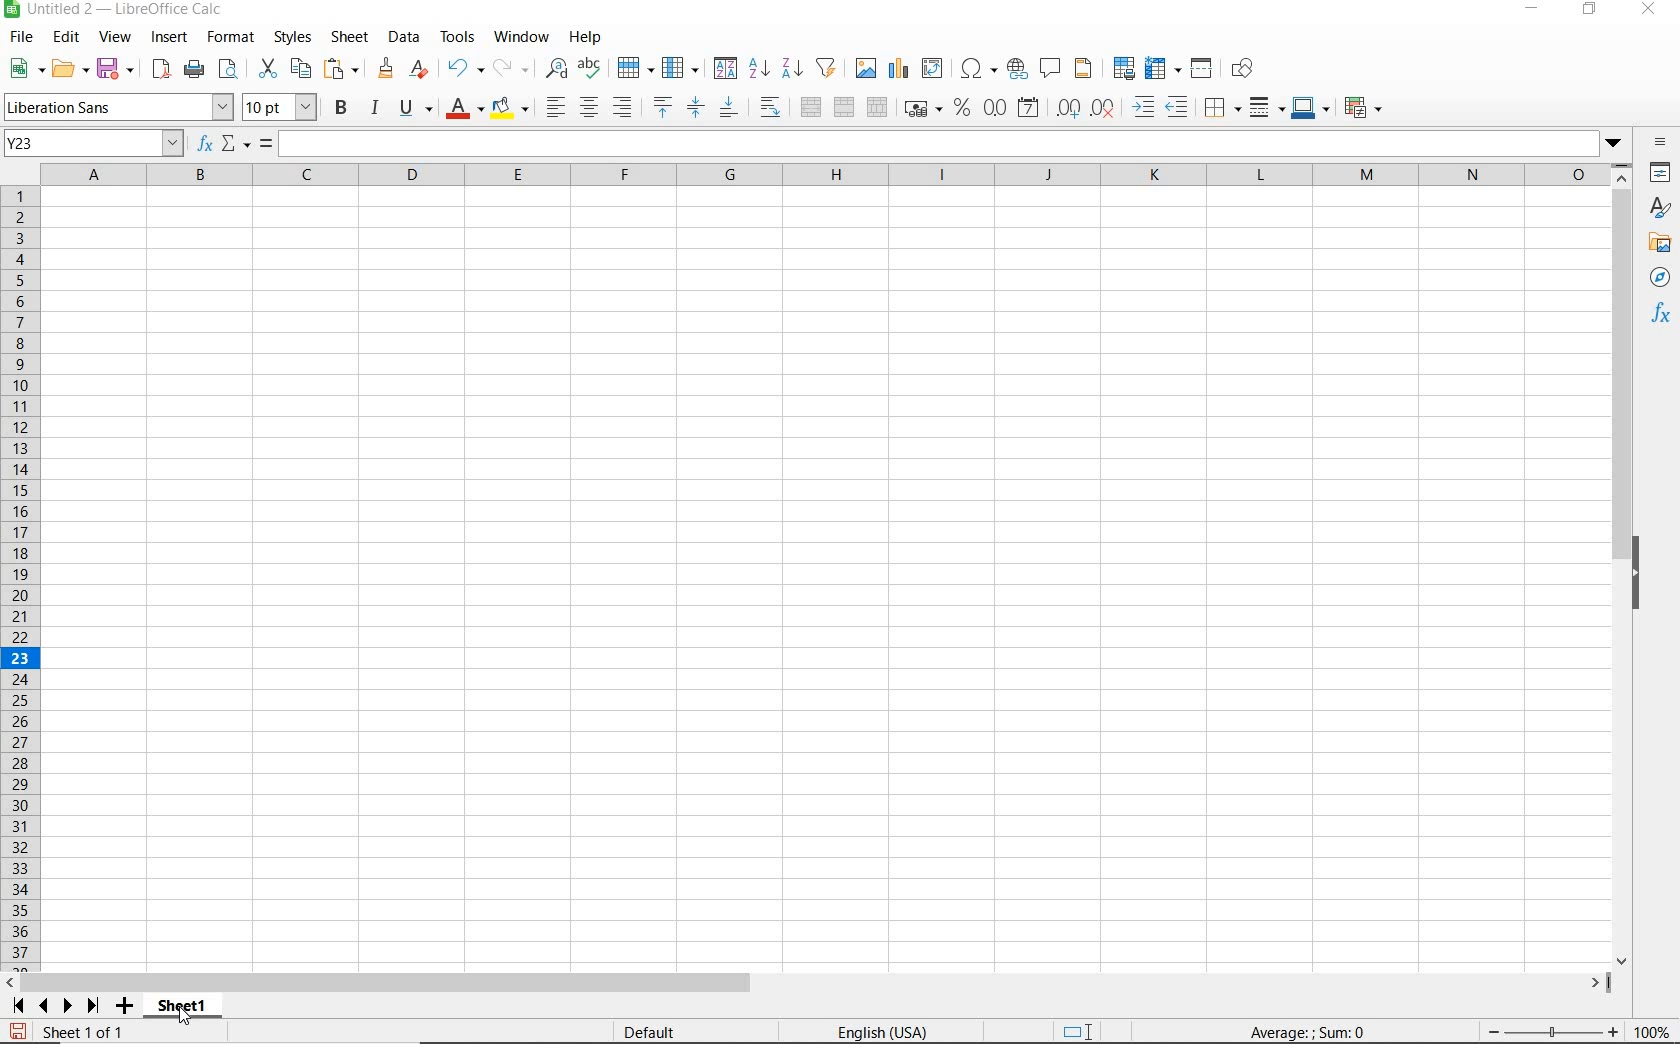 This screenshot has width=1680, height=1044. I want to click on TEXT LANGUAGE, so click(884, 1032).